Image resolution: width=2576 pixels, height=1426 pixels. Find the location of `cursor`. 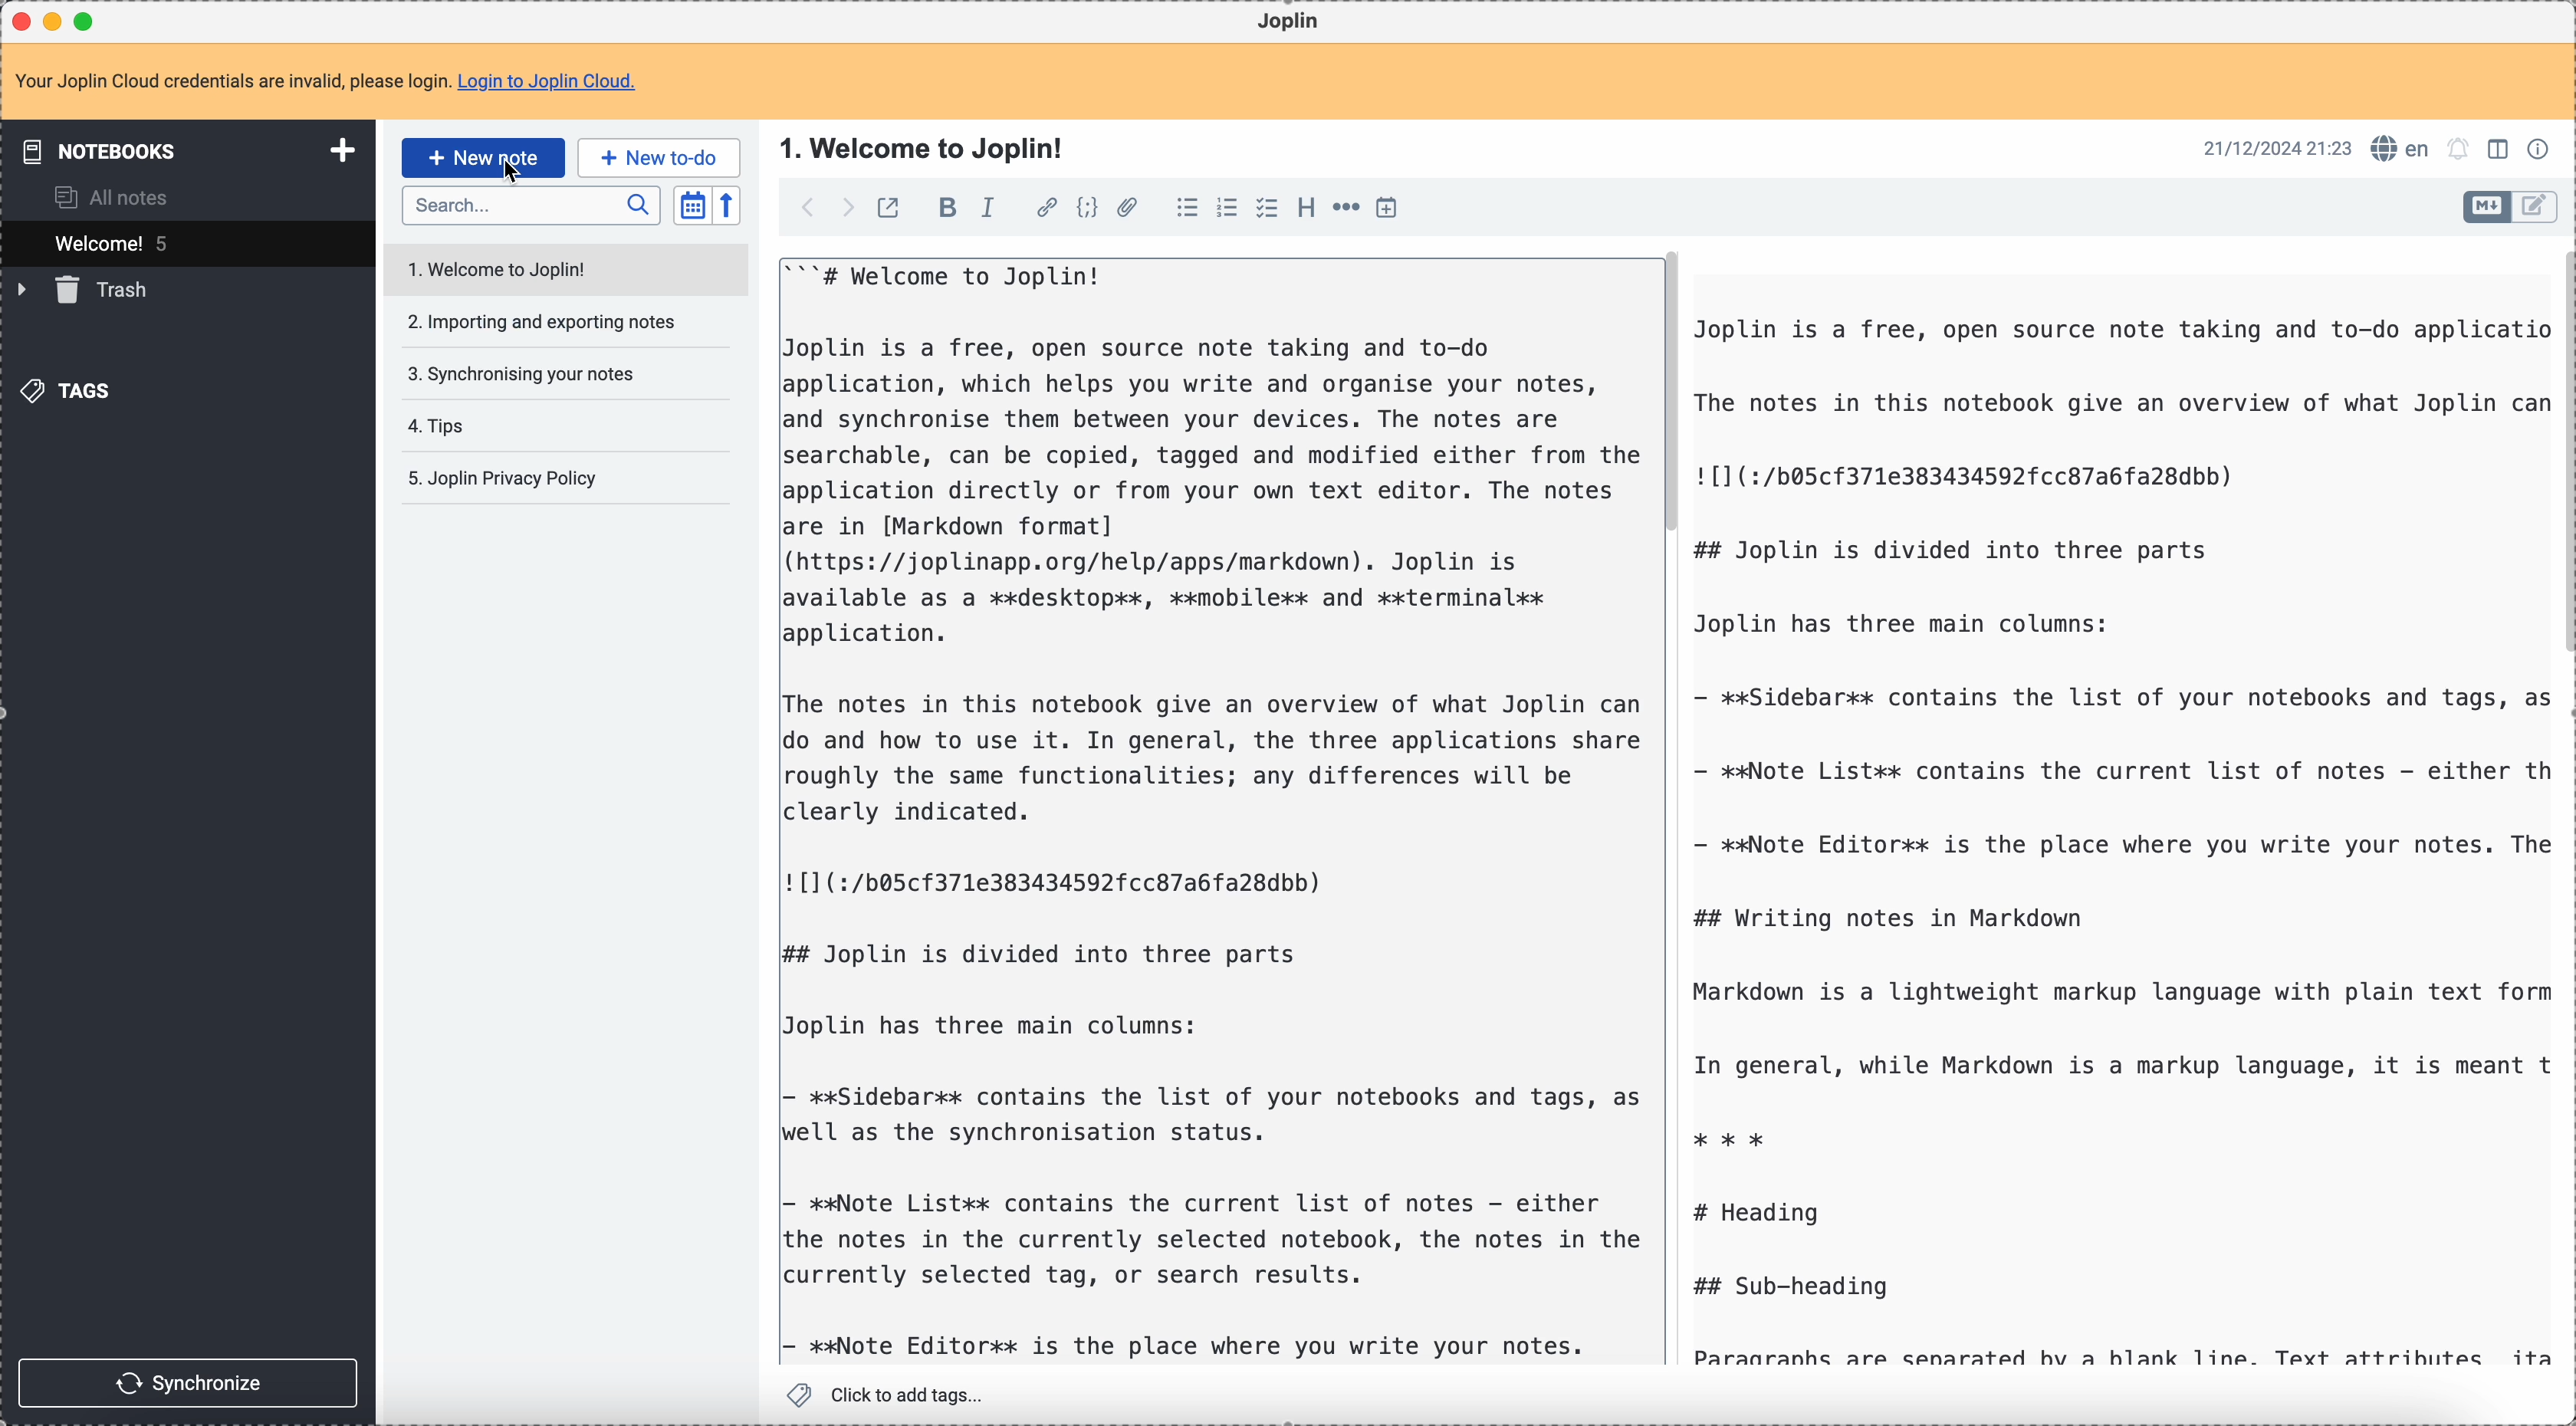

cursor is located at coordinates (505, 171).